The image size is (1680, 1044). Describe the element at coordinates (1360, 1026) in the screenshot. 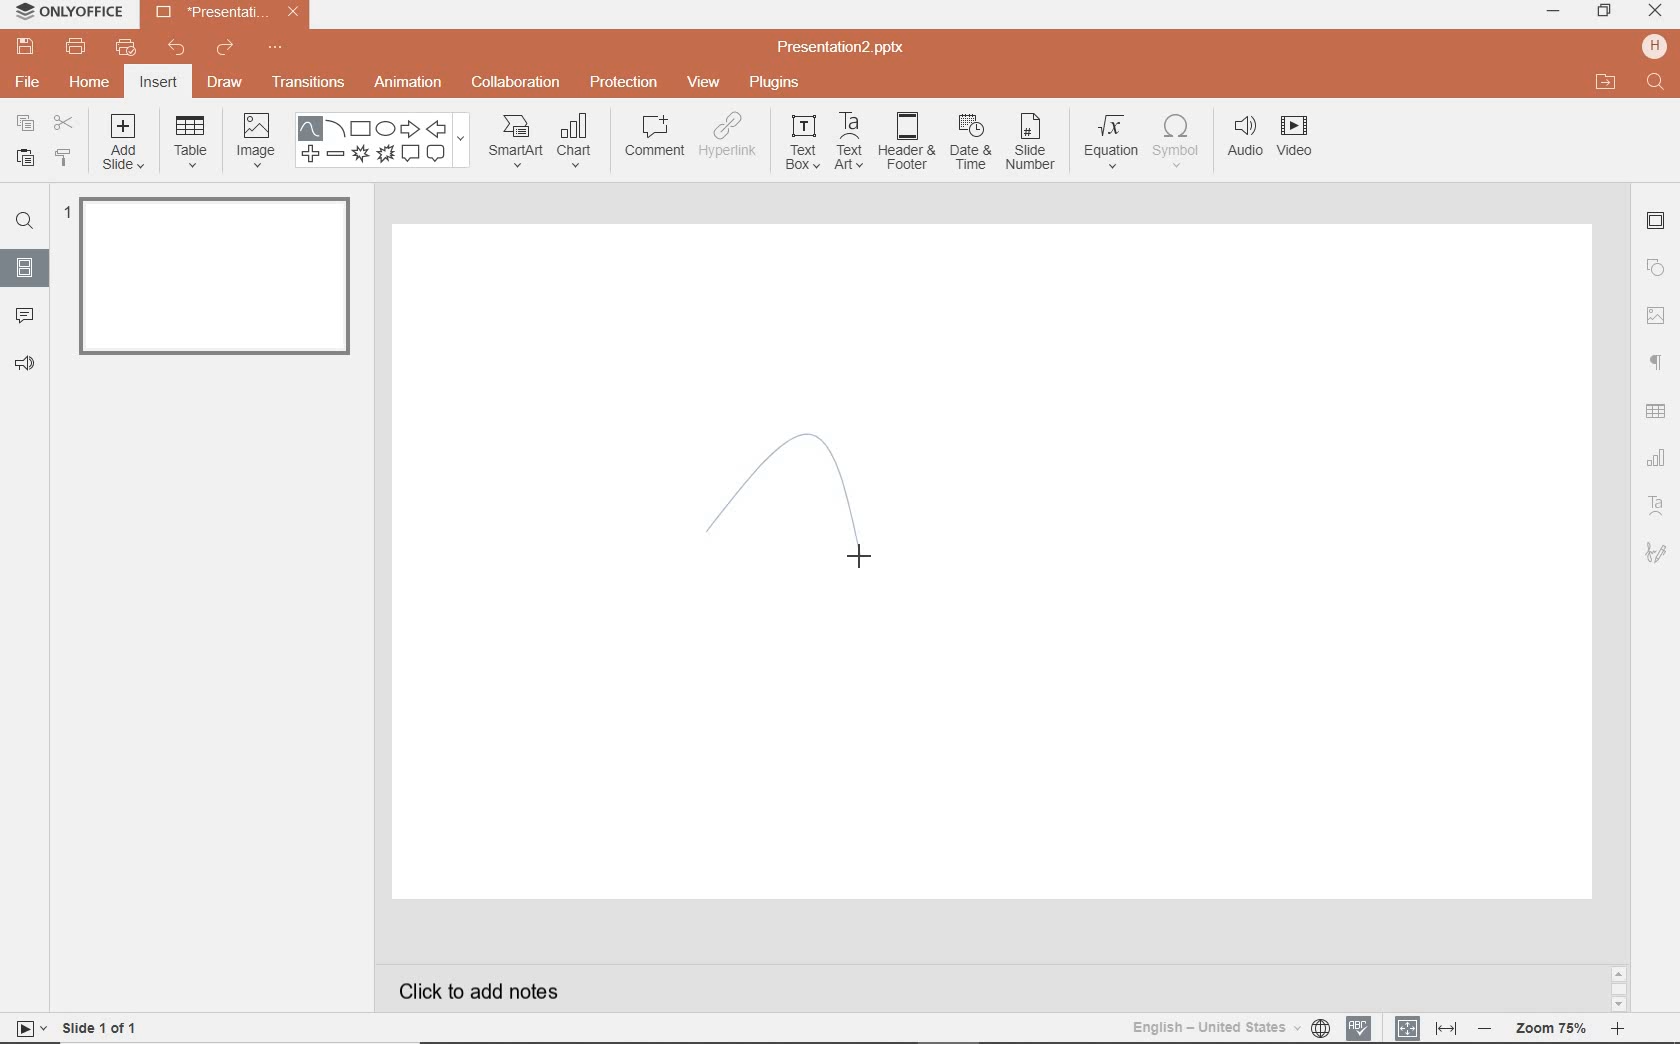

I see `SPELL CHECKING` at that location.